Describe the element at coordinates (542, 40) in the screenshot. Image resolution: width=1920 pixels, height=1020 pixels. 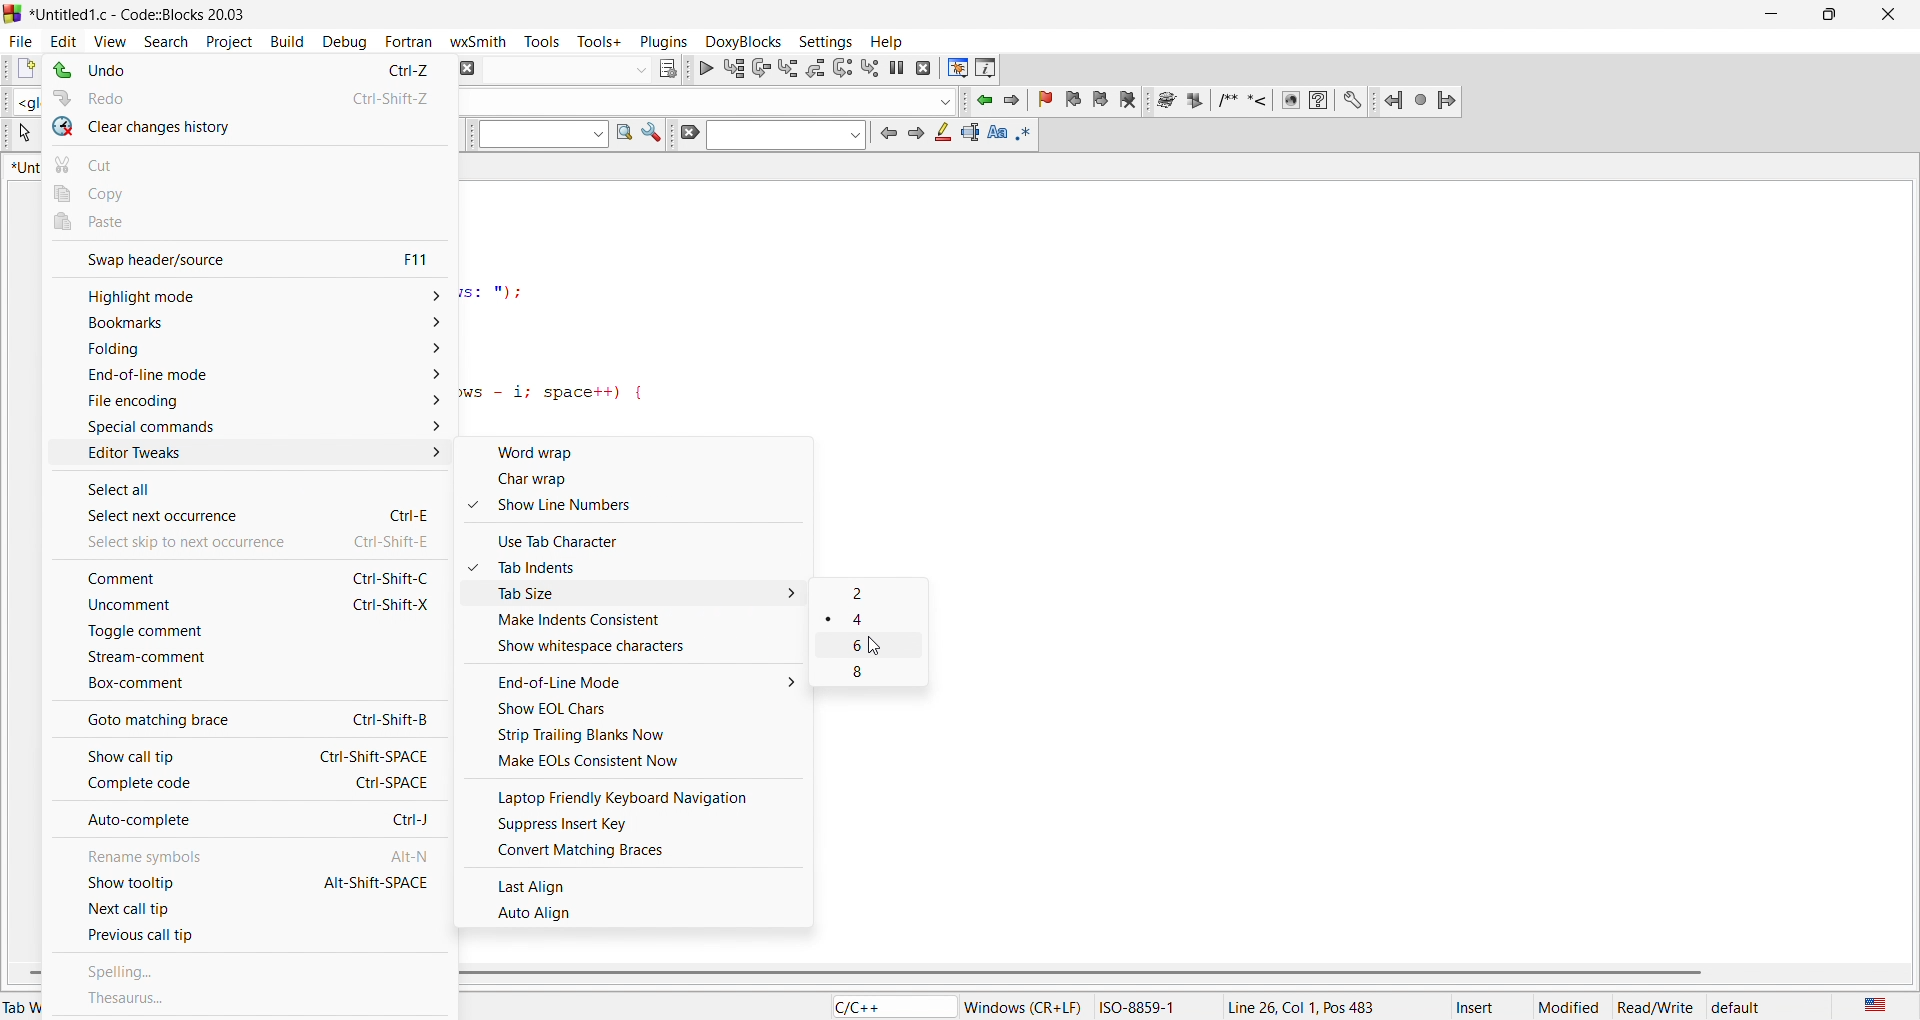
I see `tools` at that location.